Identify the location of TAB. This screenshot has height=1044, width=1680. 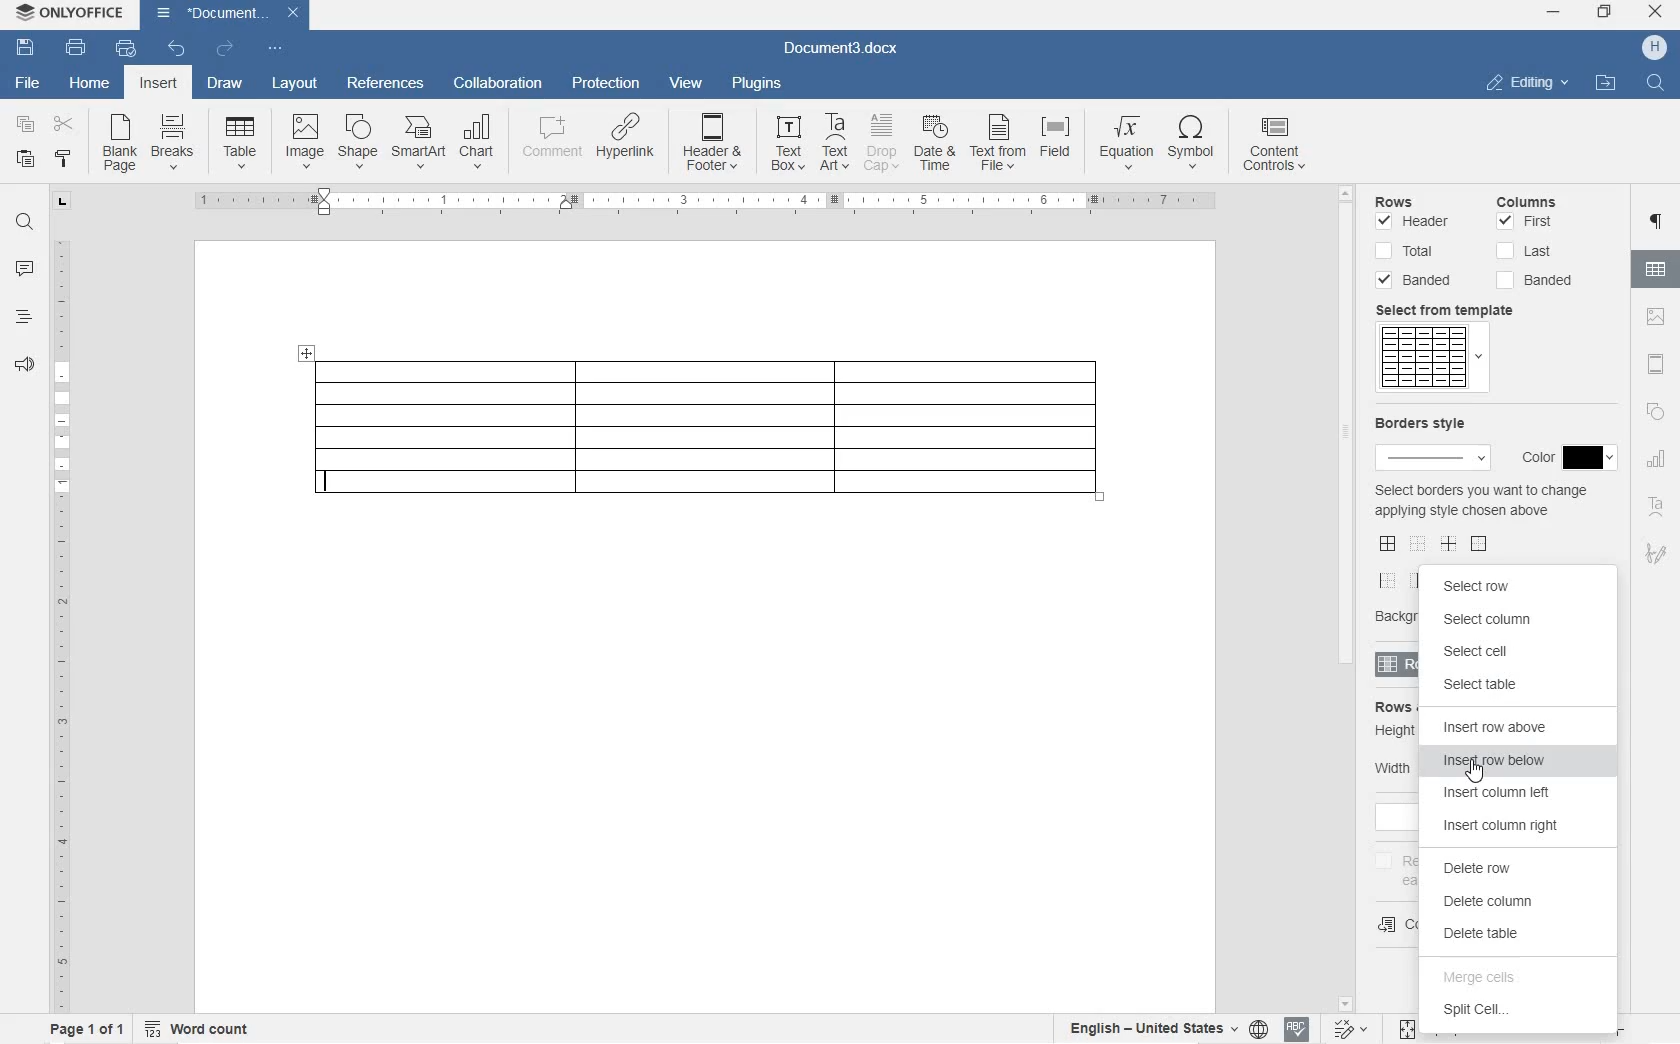
(63, 204).